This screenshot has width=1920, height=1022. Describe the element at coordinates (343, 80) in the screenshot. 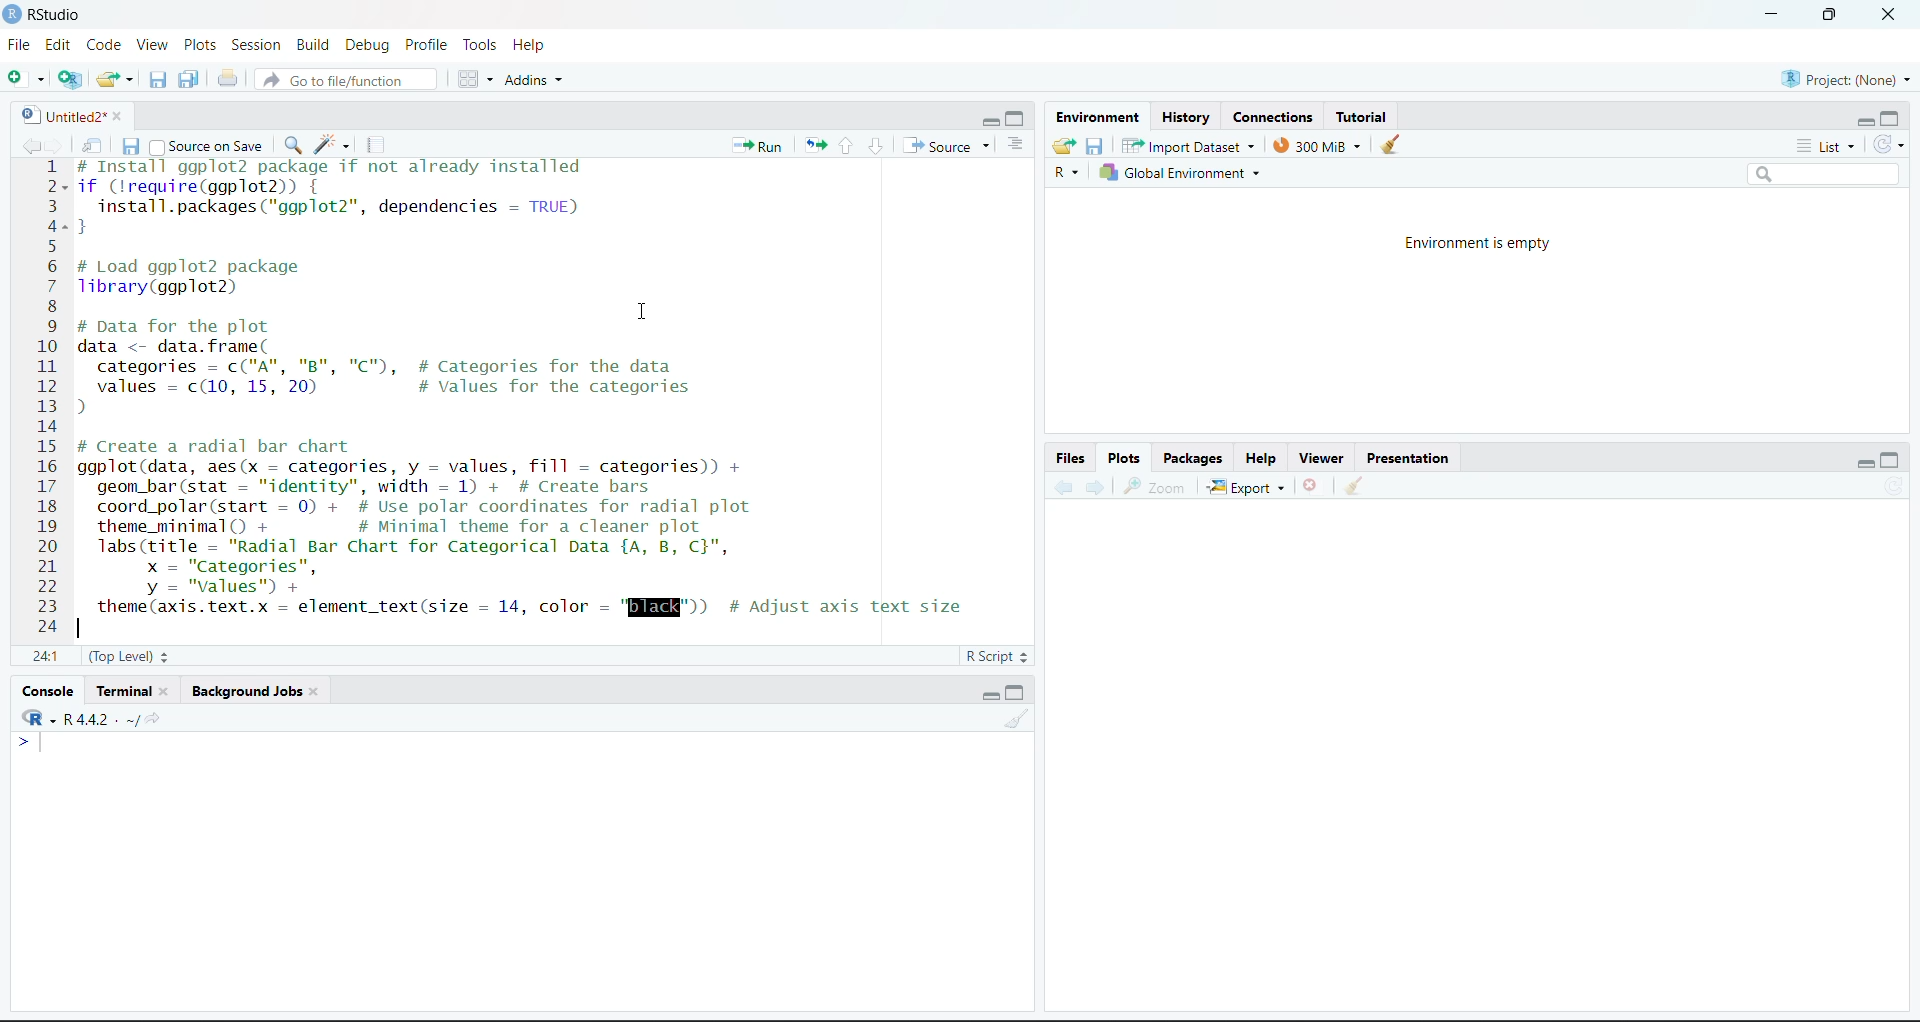

I see `Go to file/function` at that location.